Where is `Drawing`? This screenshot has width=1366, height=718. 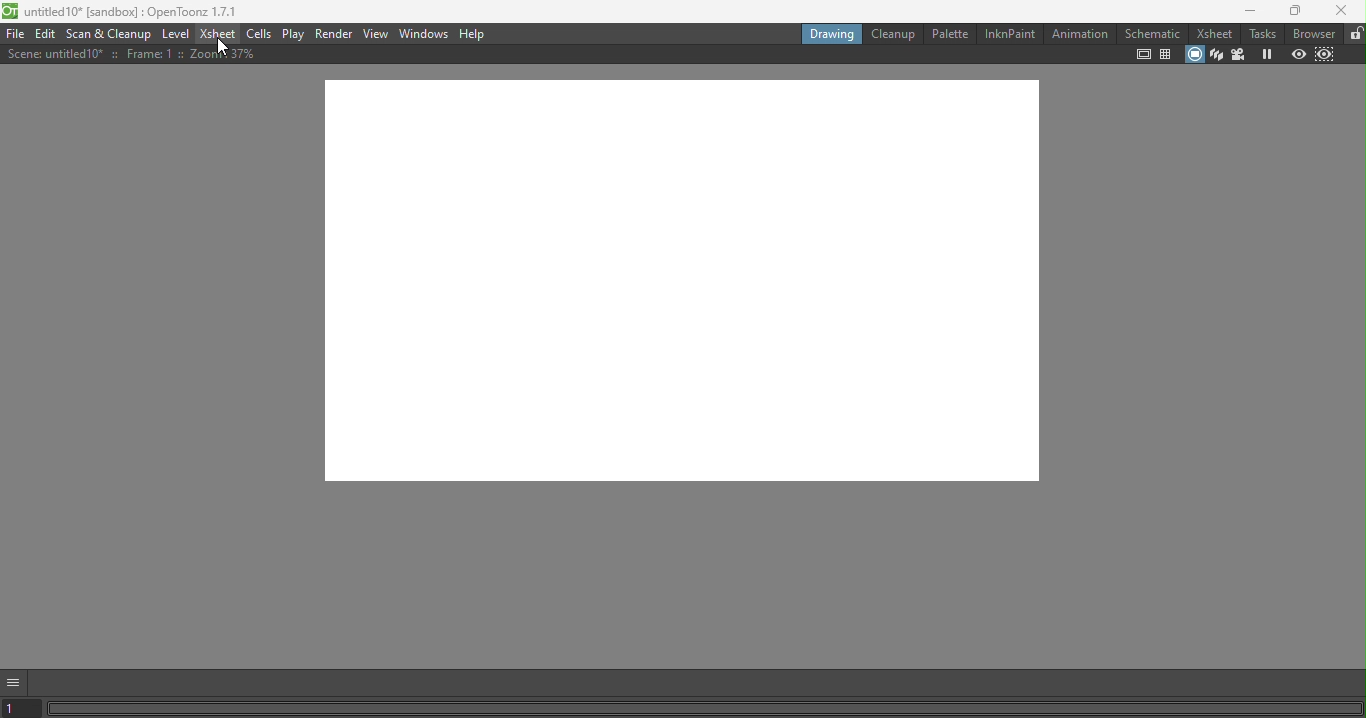
Drawing is located at coordinates (830, 33).